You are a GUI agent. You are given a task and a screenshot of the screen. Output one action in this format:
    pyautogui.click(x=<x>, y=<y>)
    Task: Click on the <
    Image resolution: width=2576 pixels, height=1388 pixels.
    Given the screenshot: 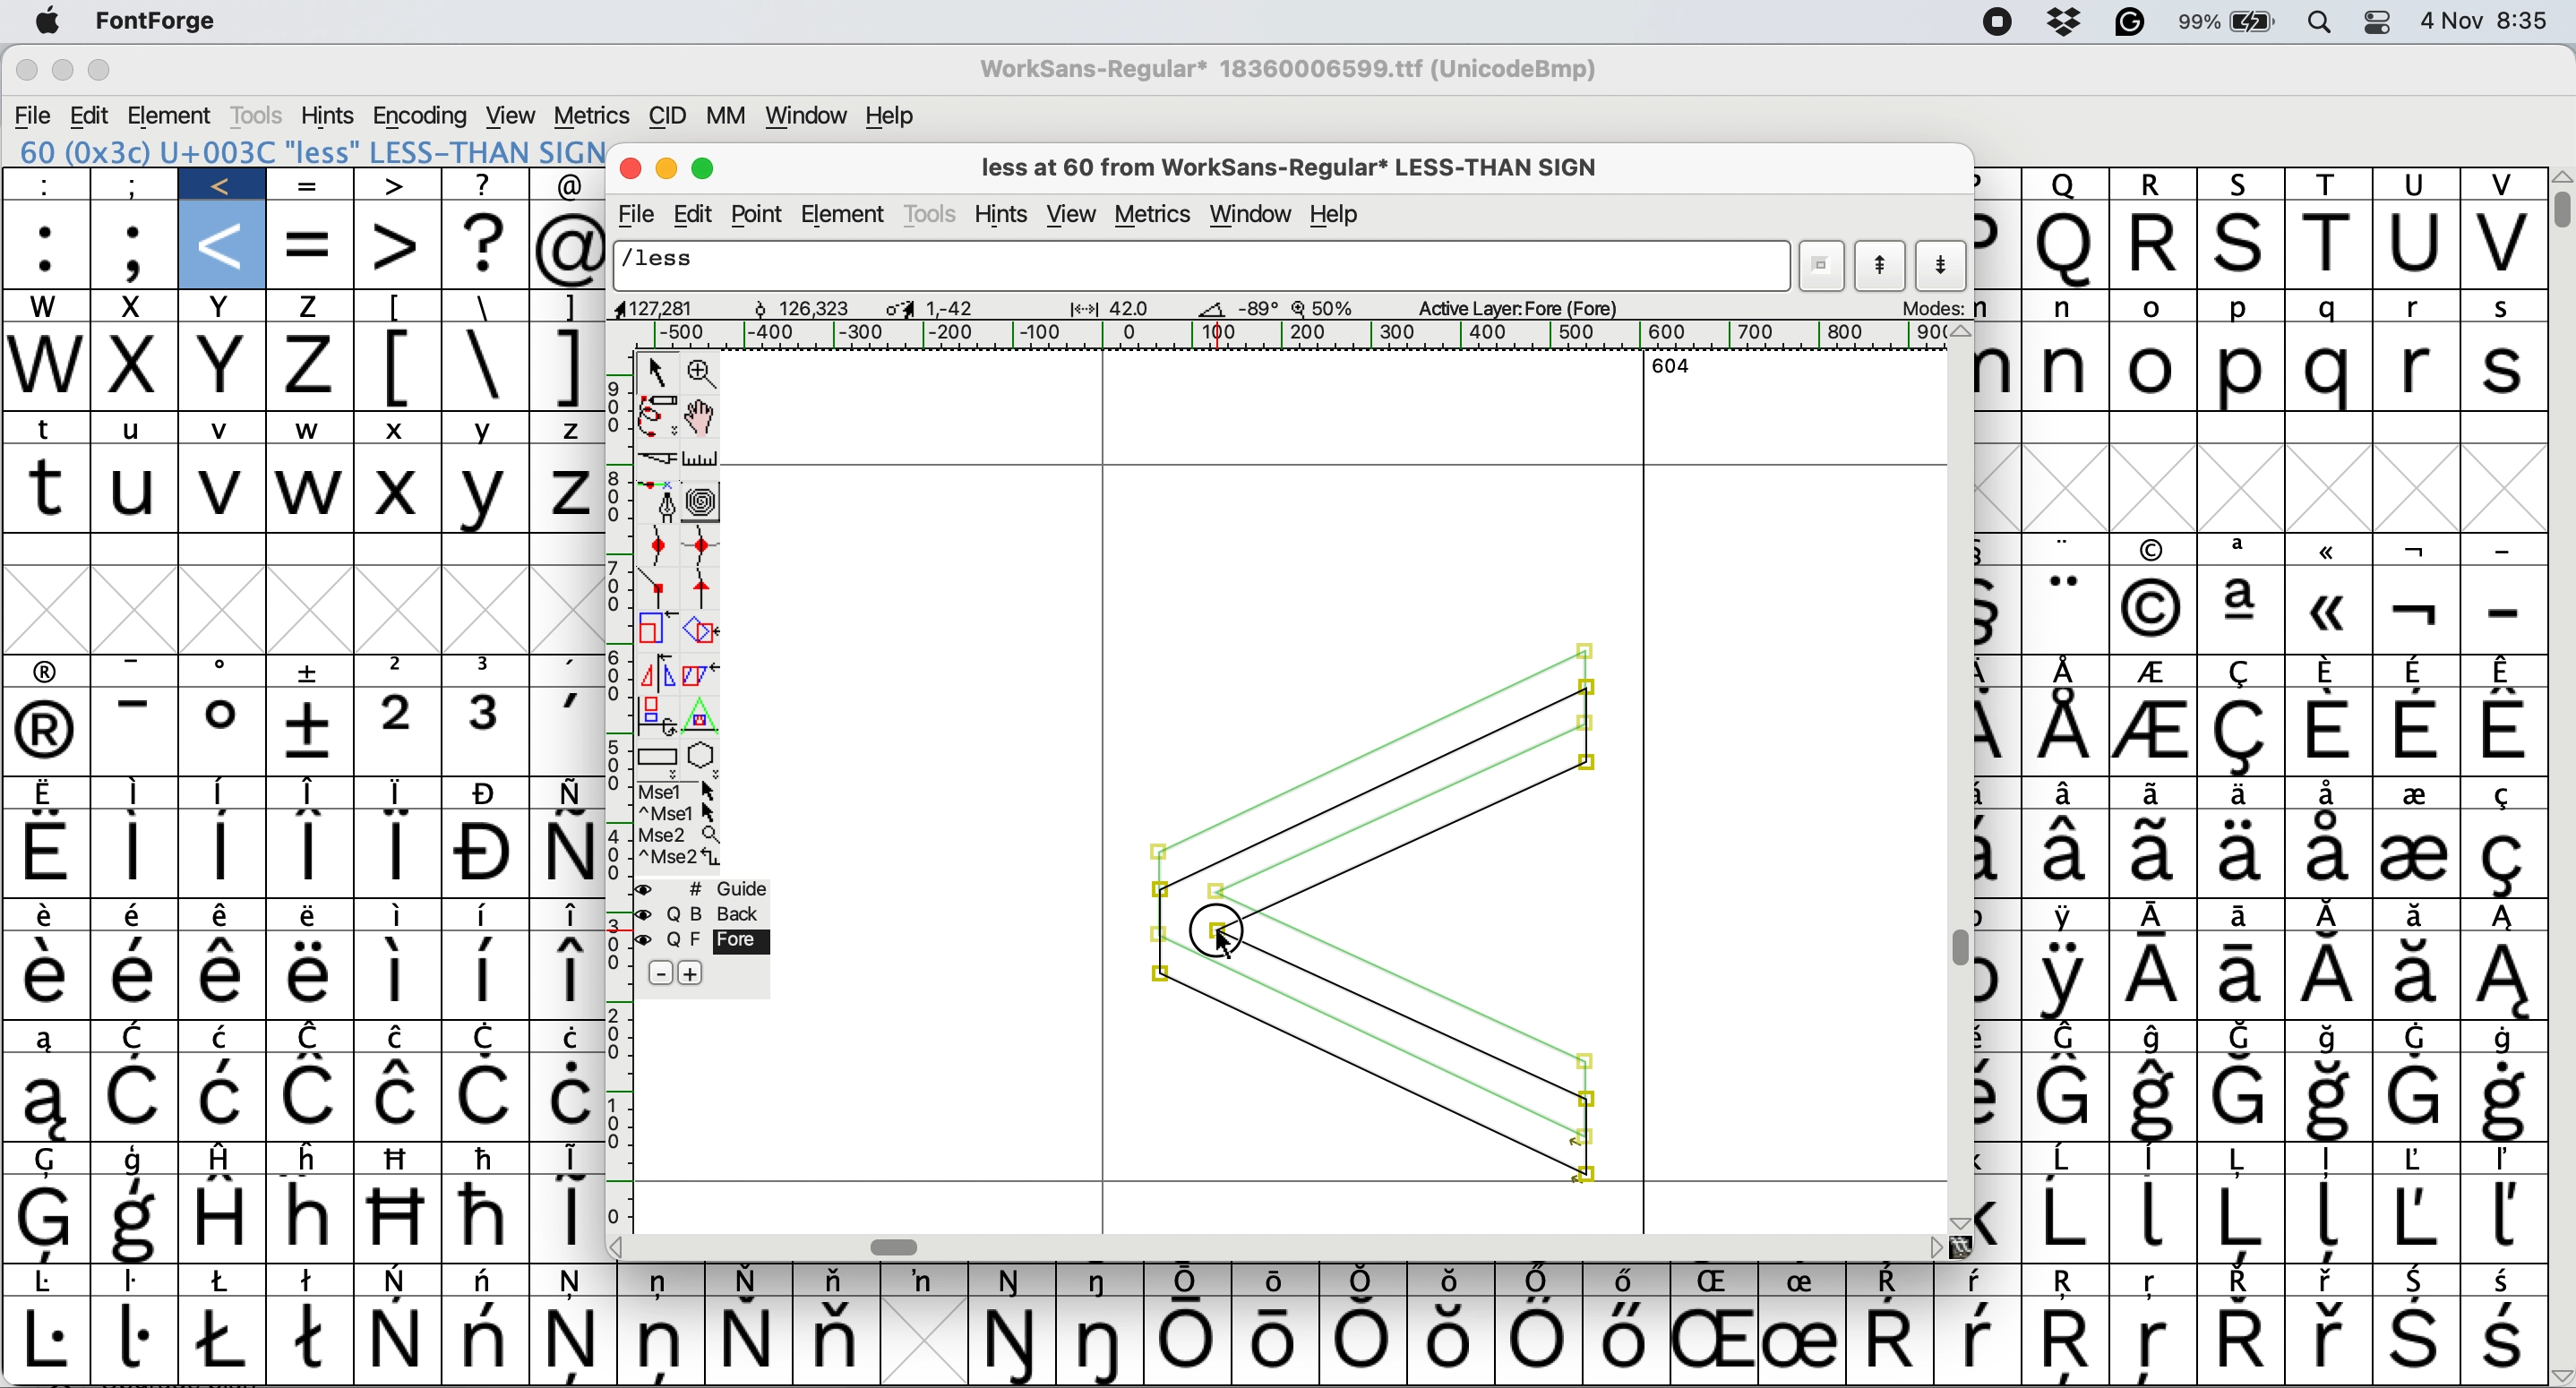 What is the action you would take?
    pyautogui.click(x=225, y=185)
    